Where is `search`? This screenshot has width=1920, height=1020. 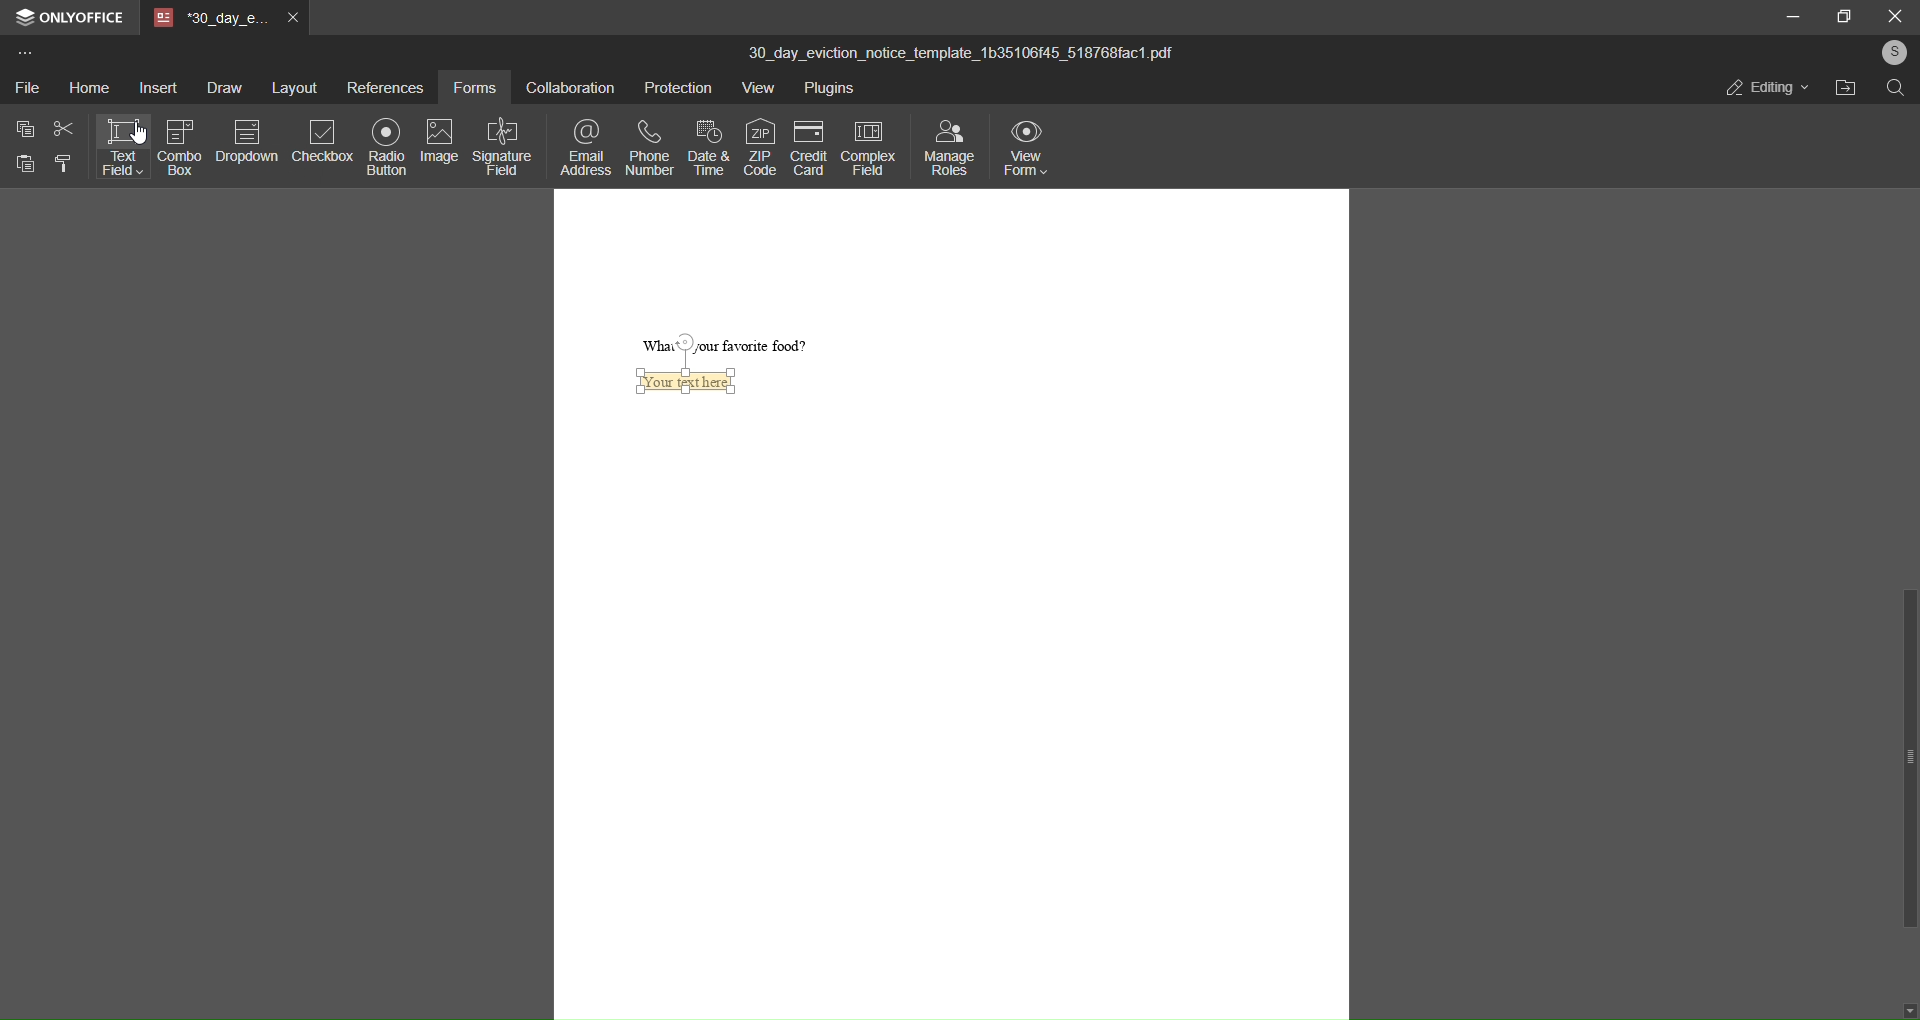 search is located at coordinates (1896, 89).